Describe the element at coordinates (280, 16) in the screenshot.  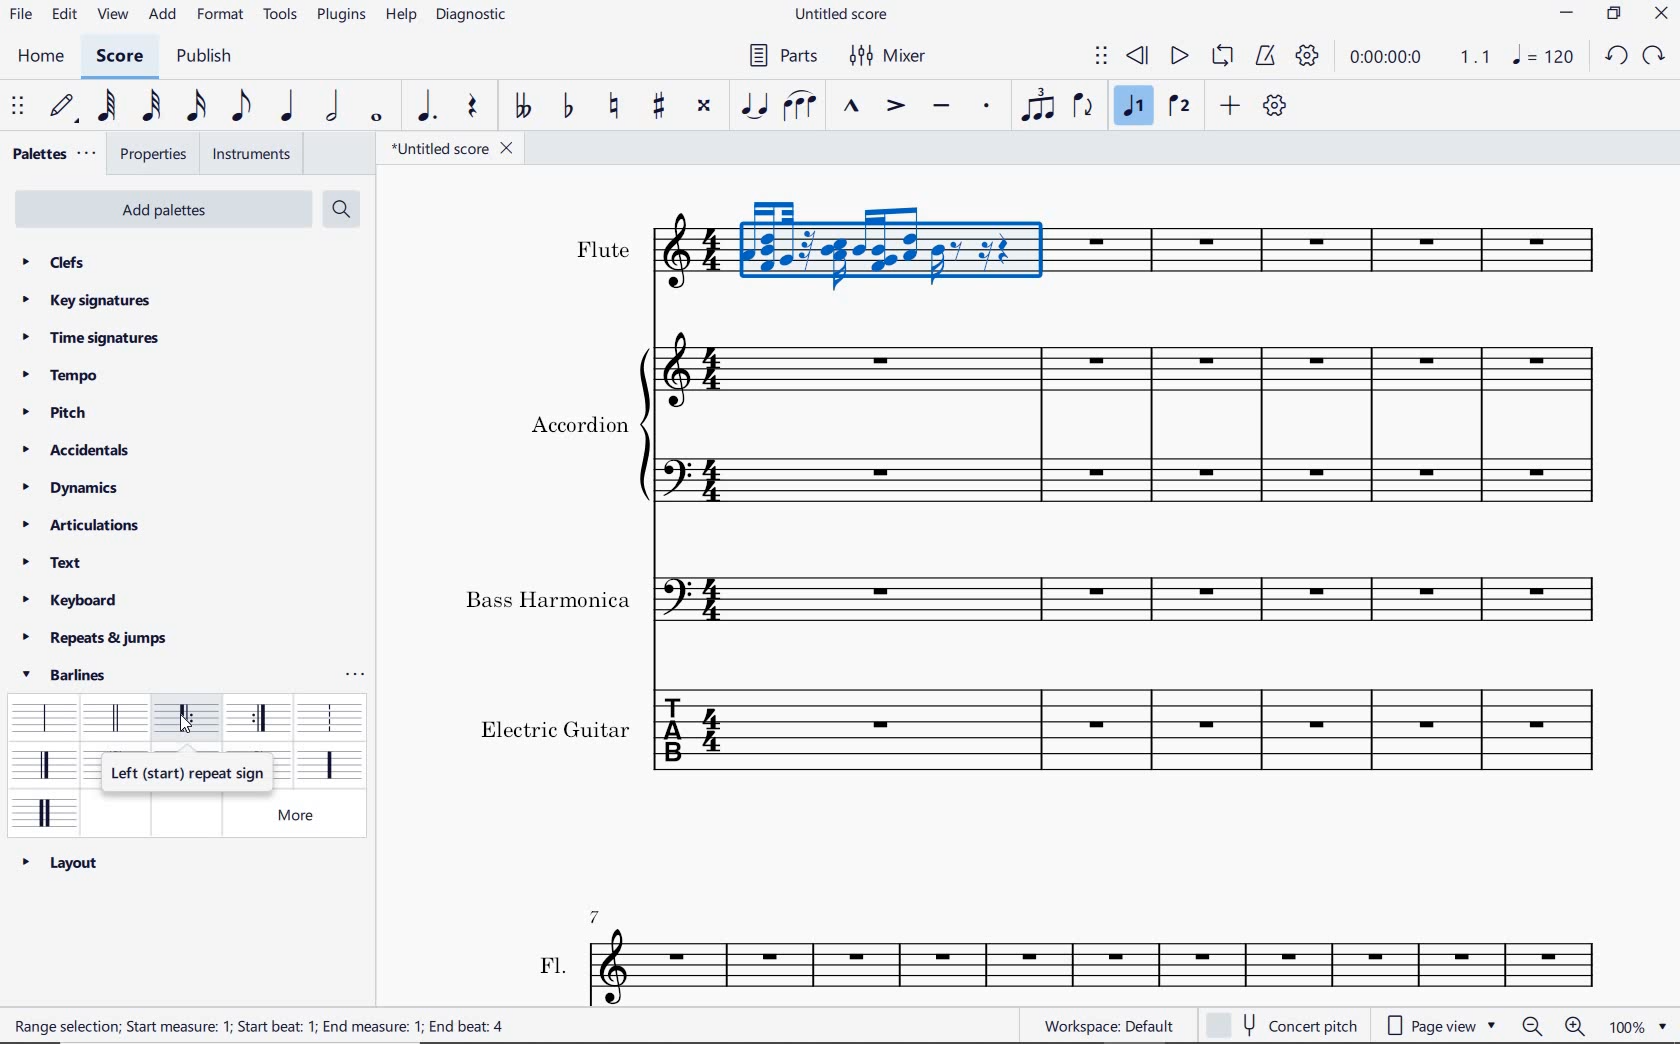
I see `tools` at that location.